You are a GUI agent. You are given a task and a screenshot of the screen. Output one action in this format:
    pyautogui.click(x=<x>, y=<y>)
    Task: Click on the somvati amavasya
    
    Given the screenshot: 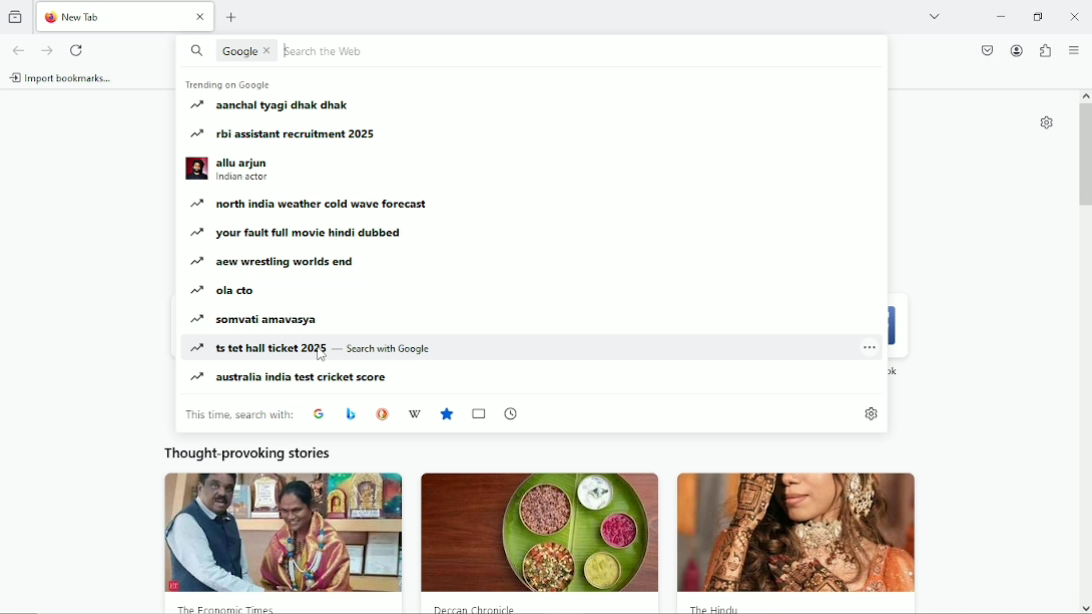 What is the action you would take?
    pyautogui.click(x=258, y=320)
    